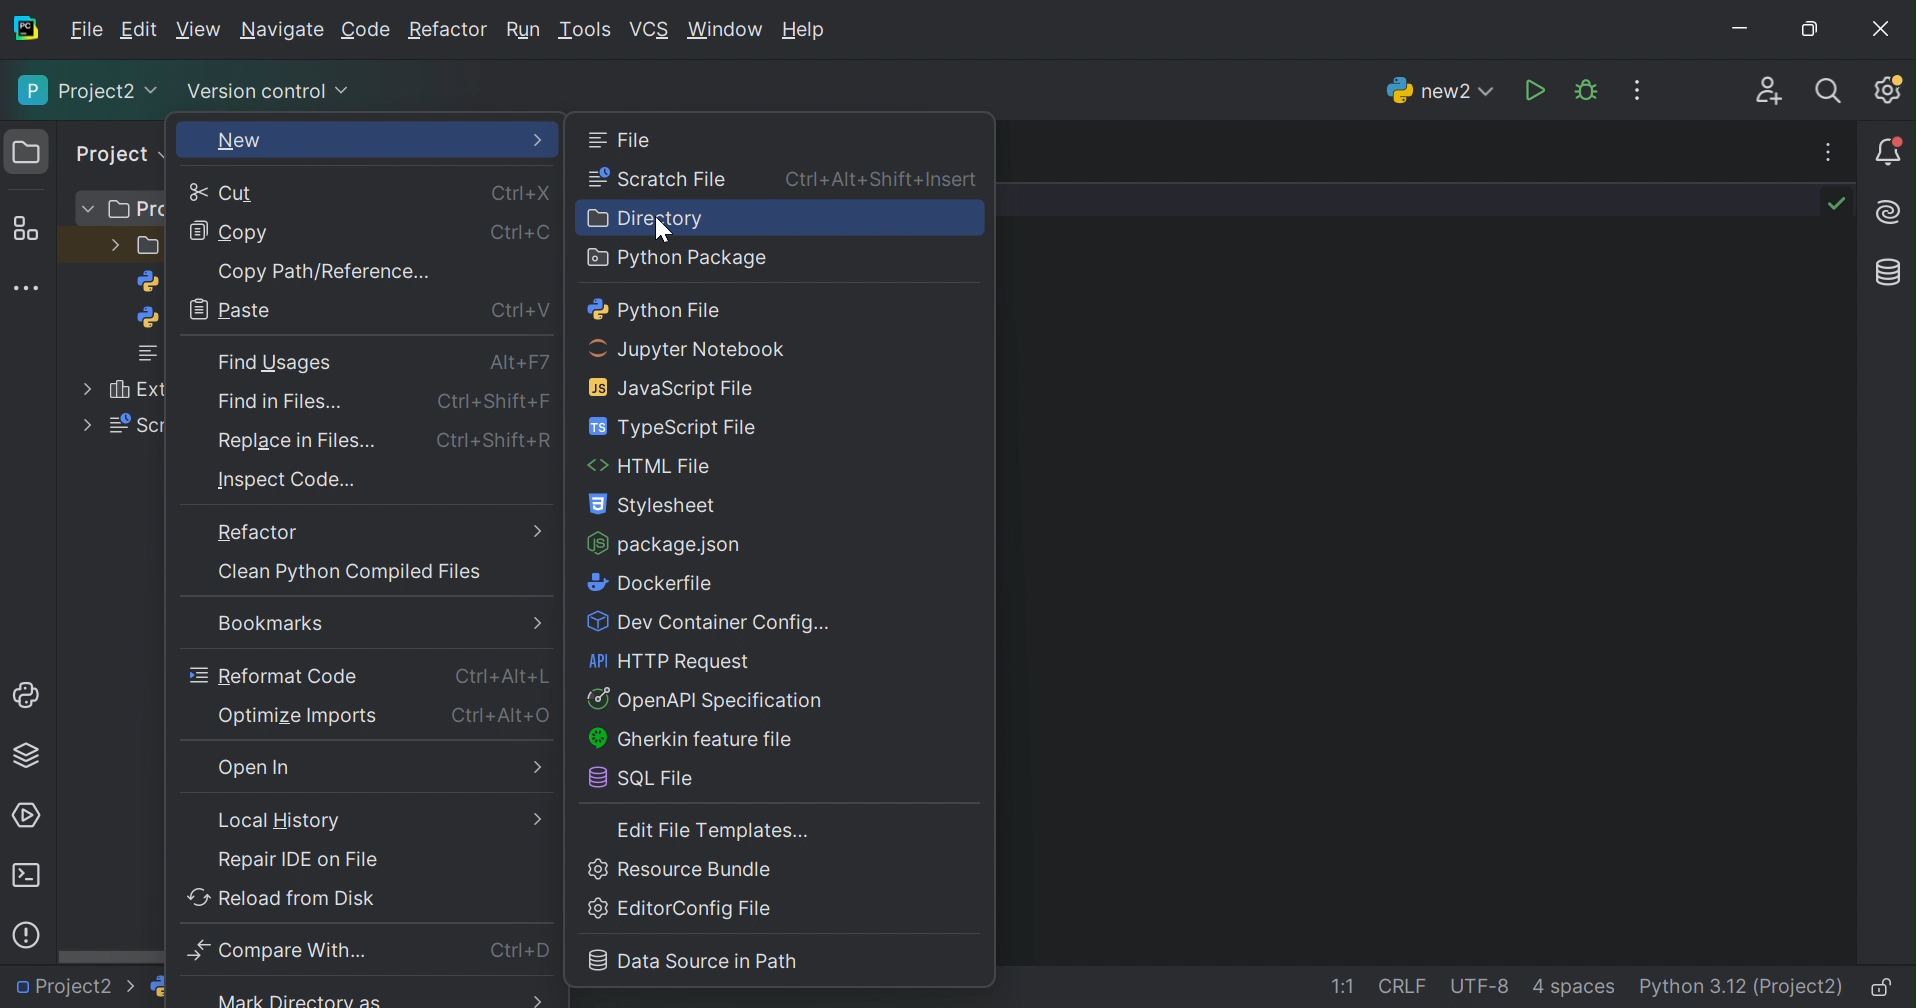  I want to click on Stylesheet, so click(656, 504).